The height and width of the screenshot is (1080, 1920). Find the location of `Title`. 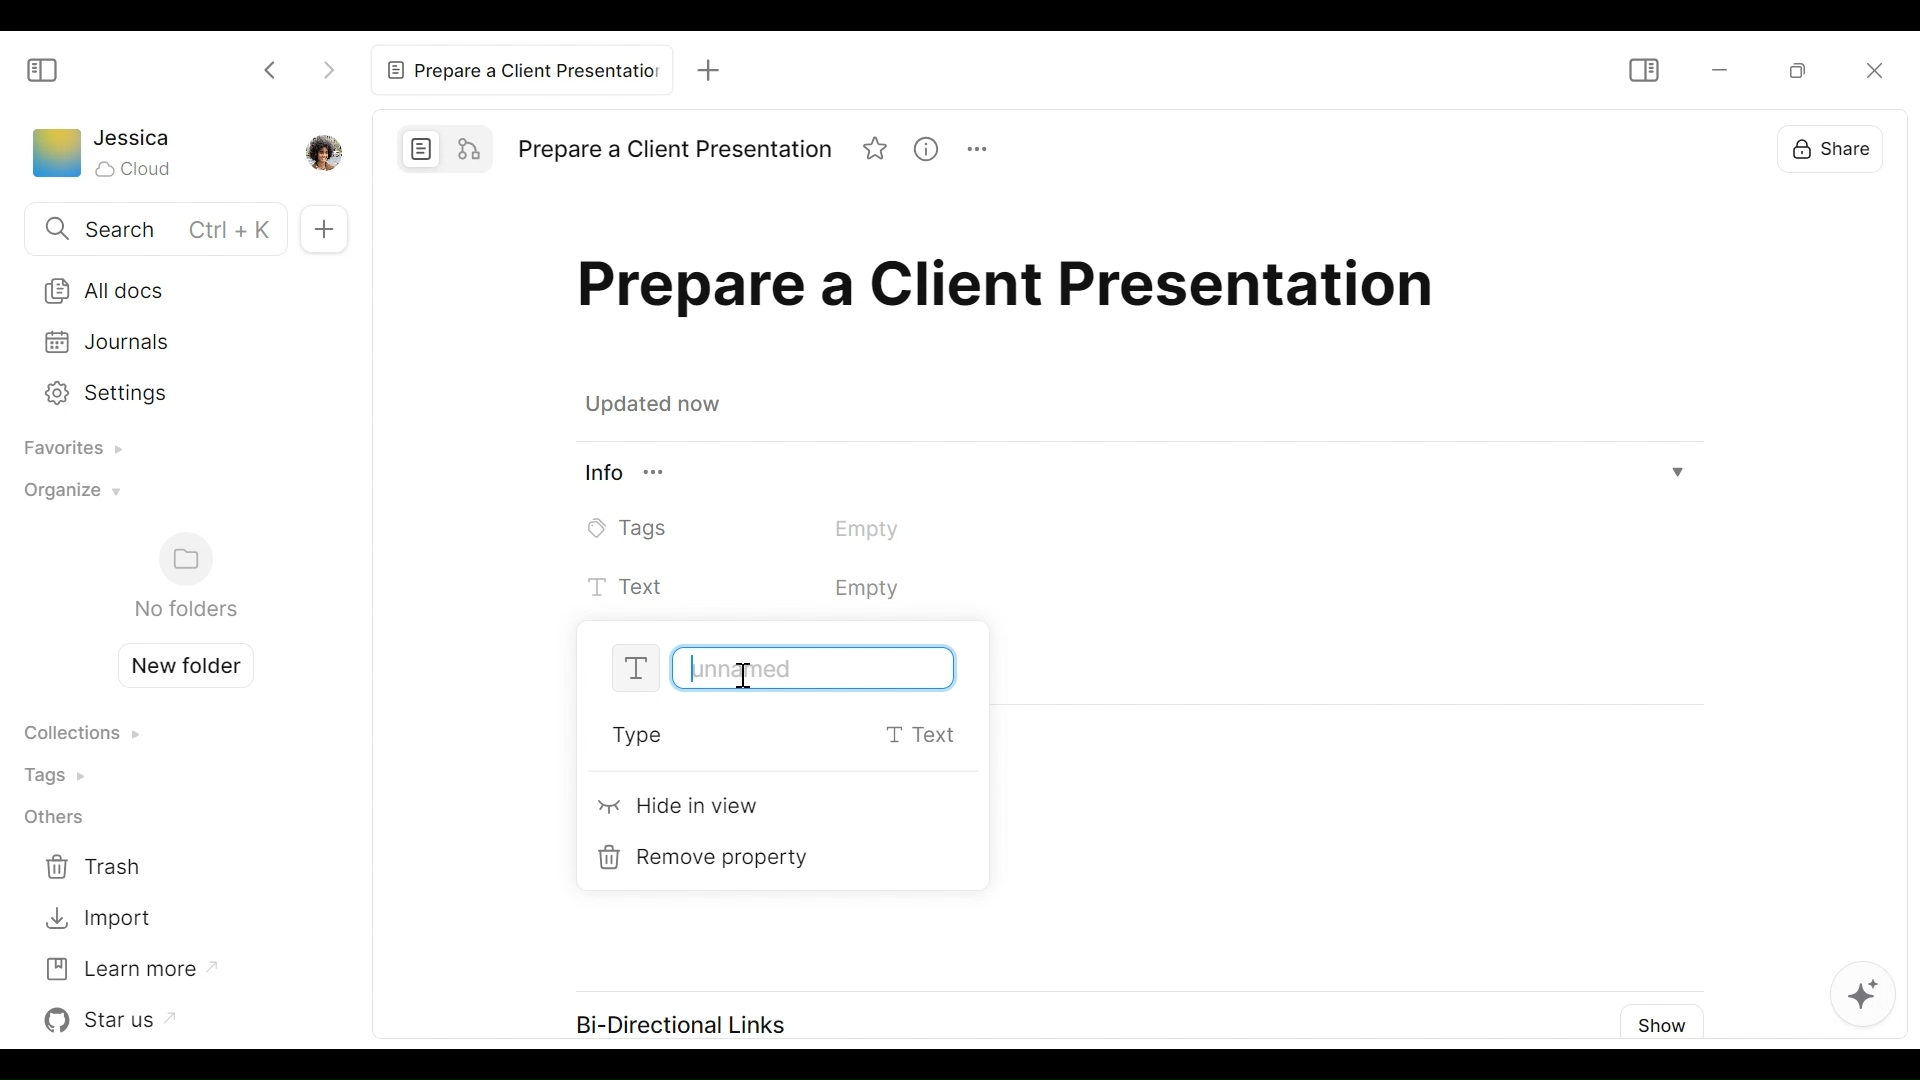

Title is located at coordinates (674, 150).